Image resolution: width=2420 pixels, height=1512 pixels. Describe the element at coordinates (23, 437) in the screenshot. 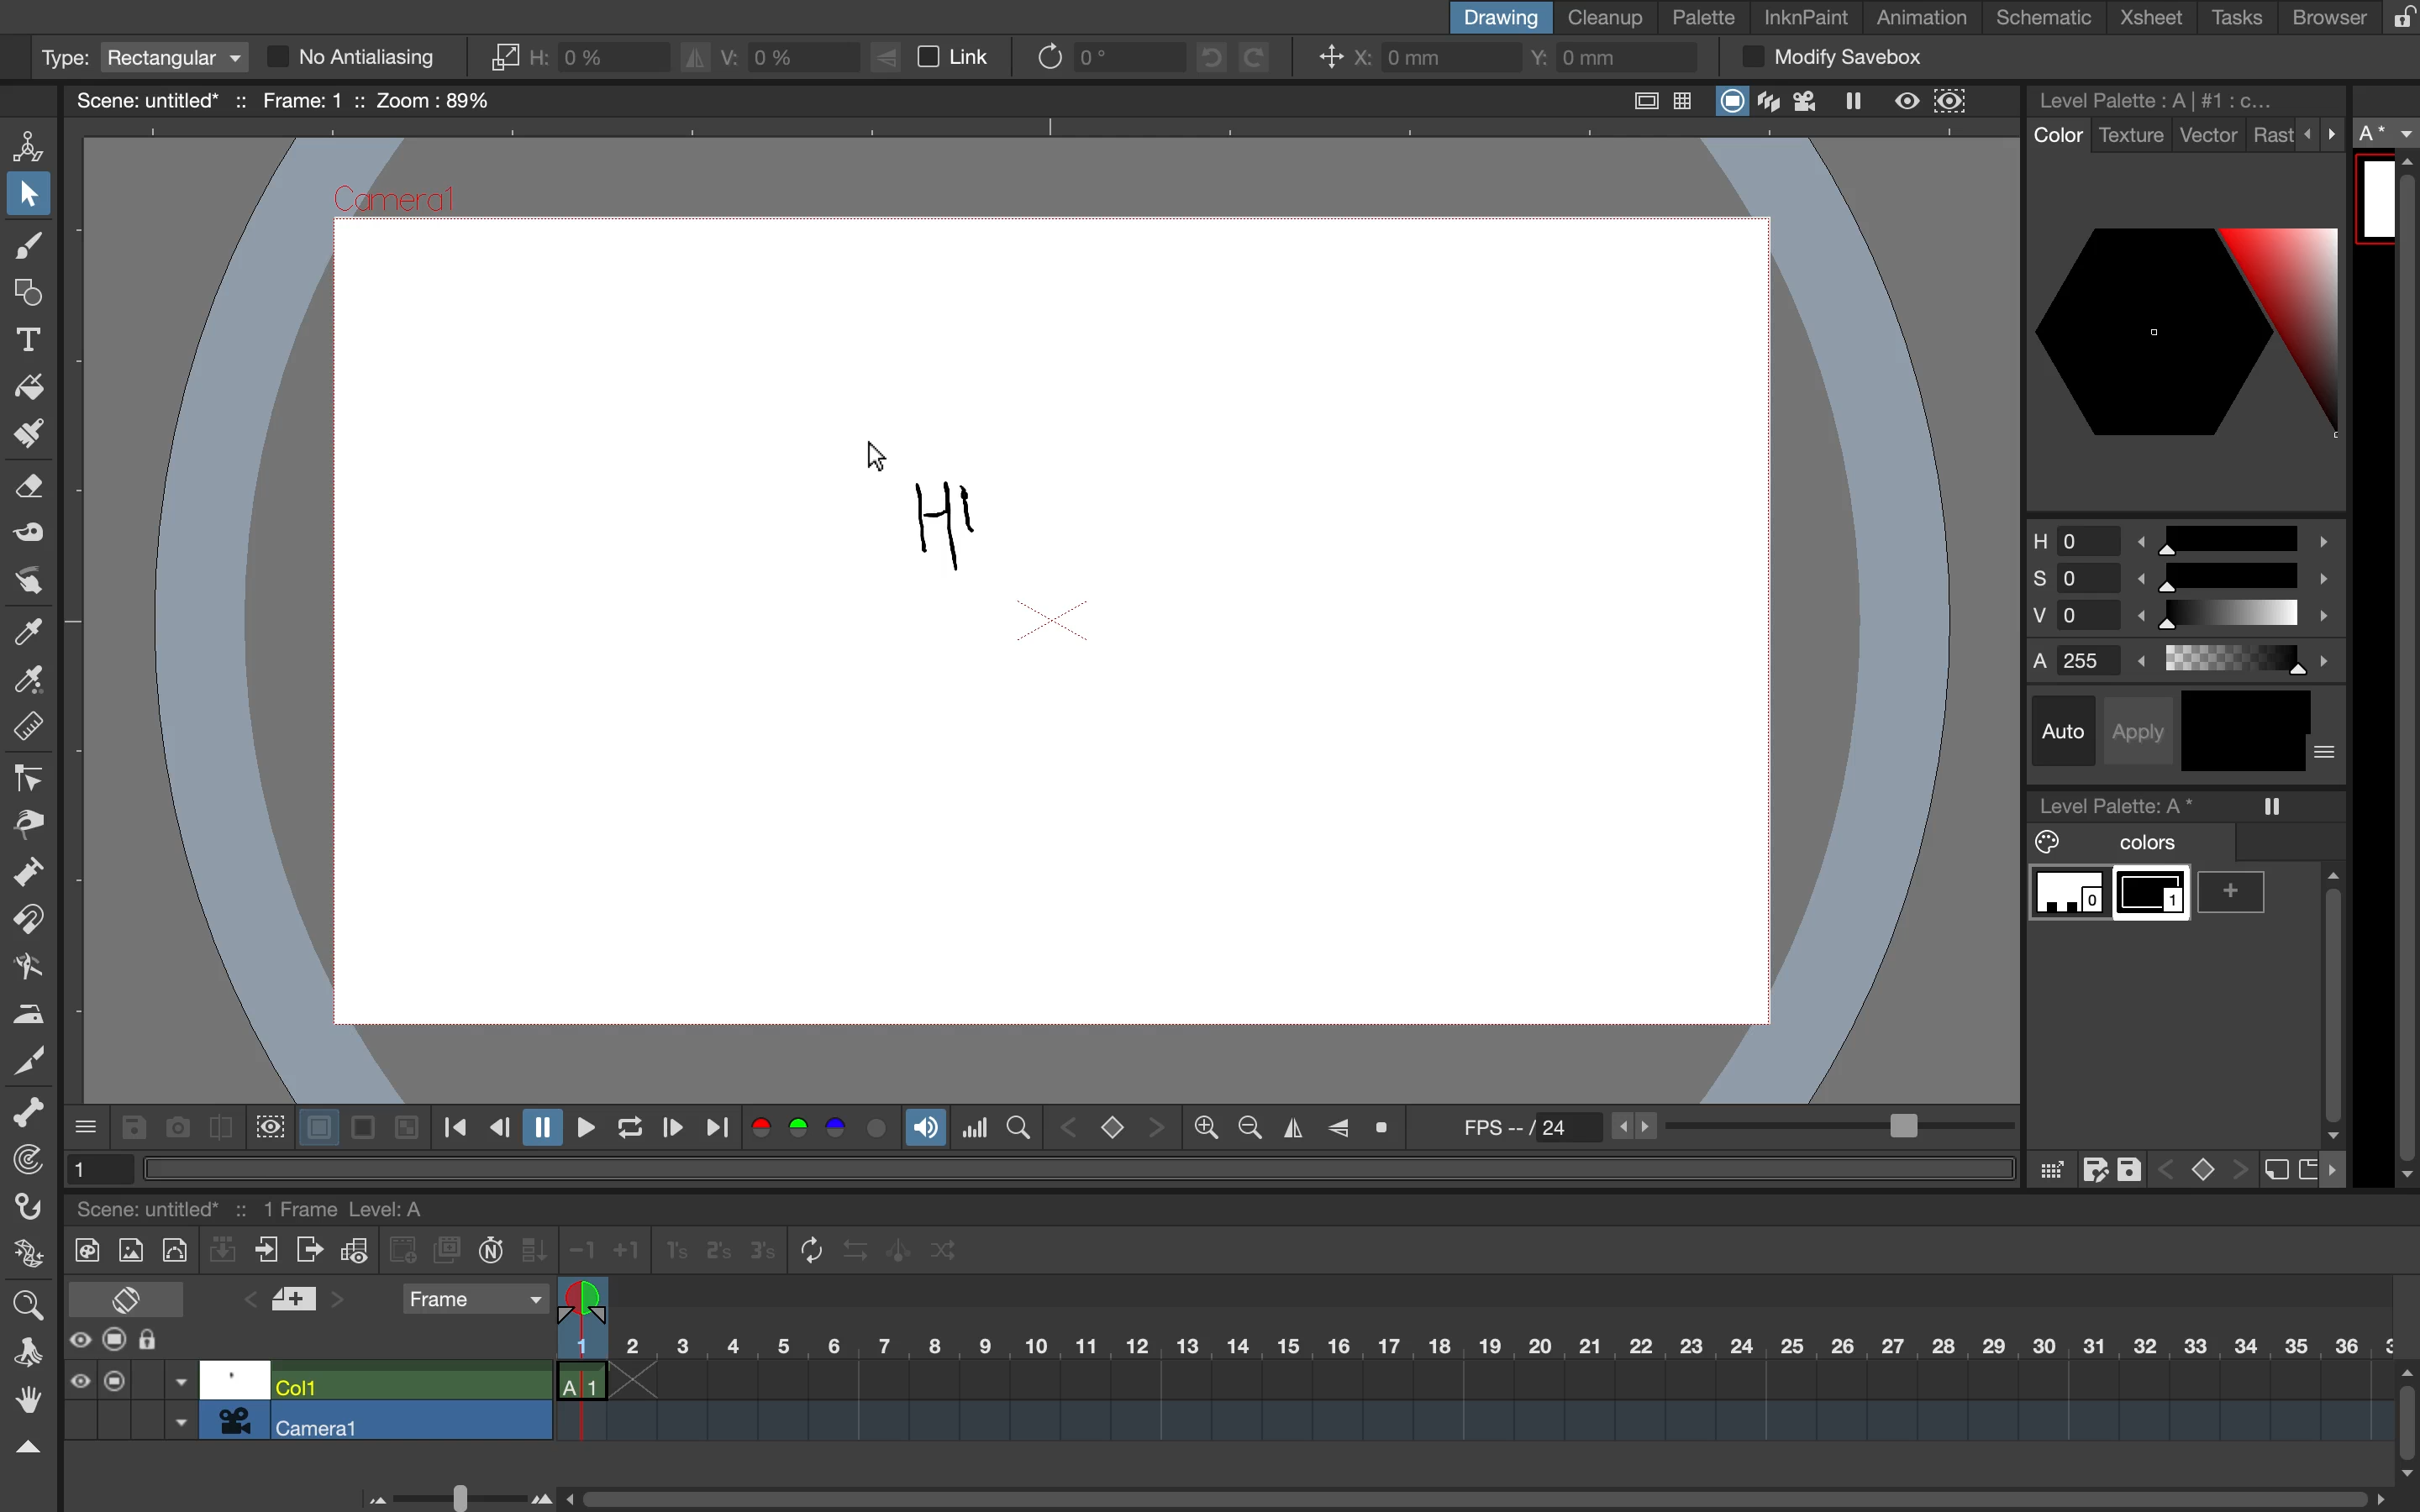

I see `paint brush tool` at that location.